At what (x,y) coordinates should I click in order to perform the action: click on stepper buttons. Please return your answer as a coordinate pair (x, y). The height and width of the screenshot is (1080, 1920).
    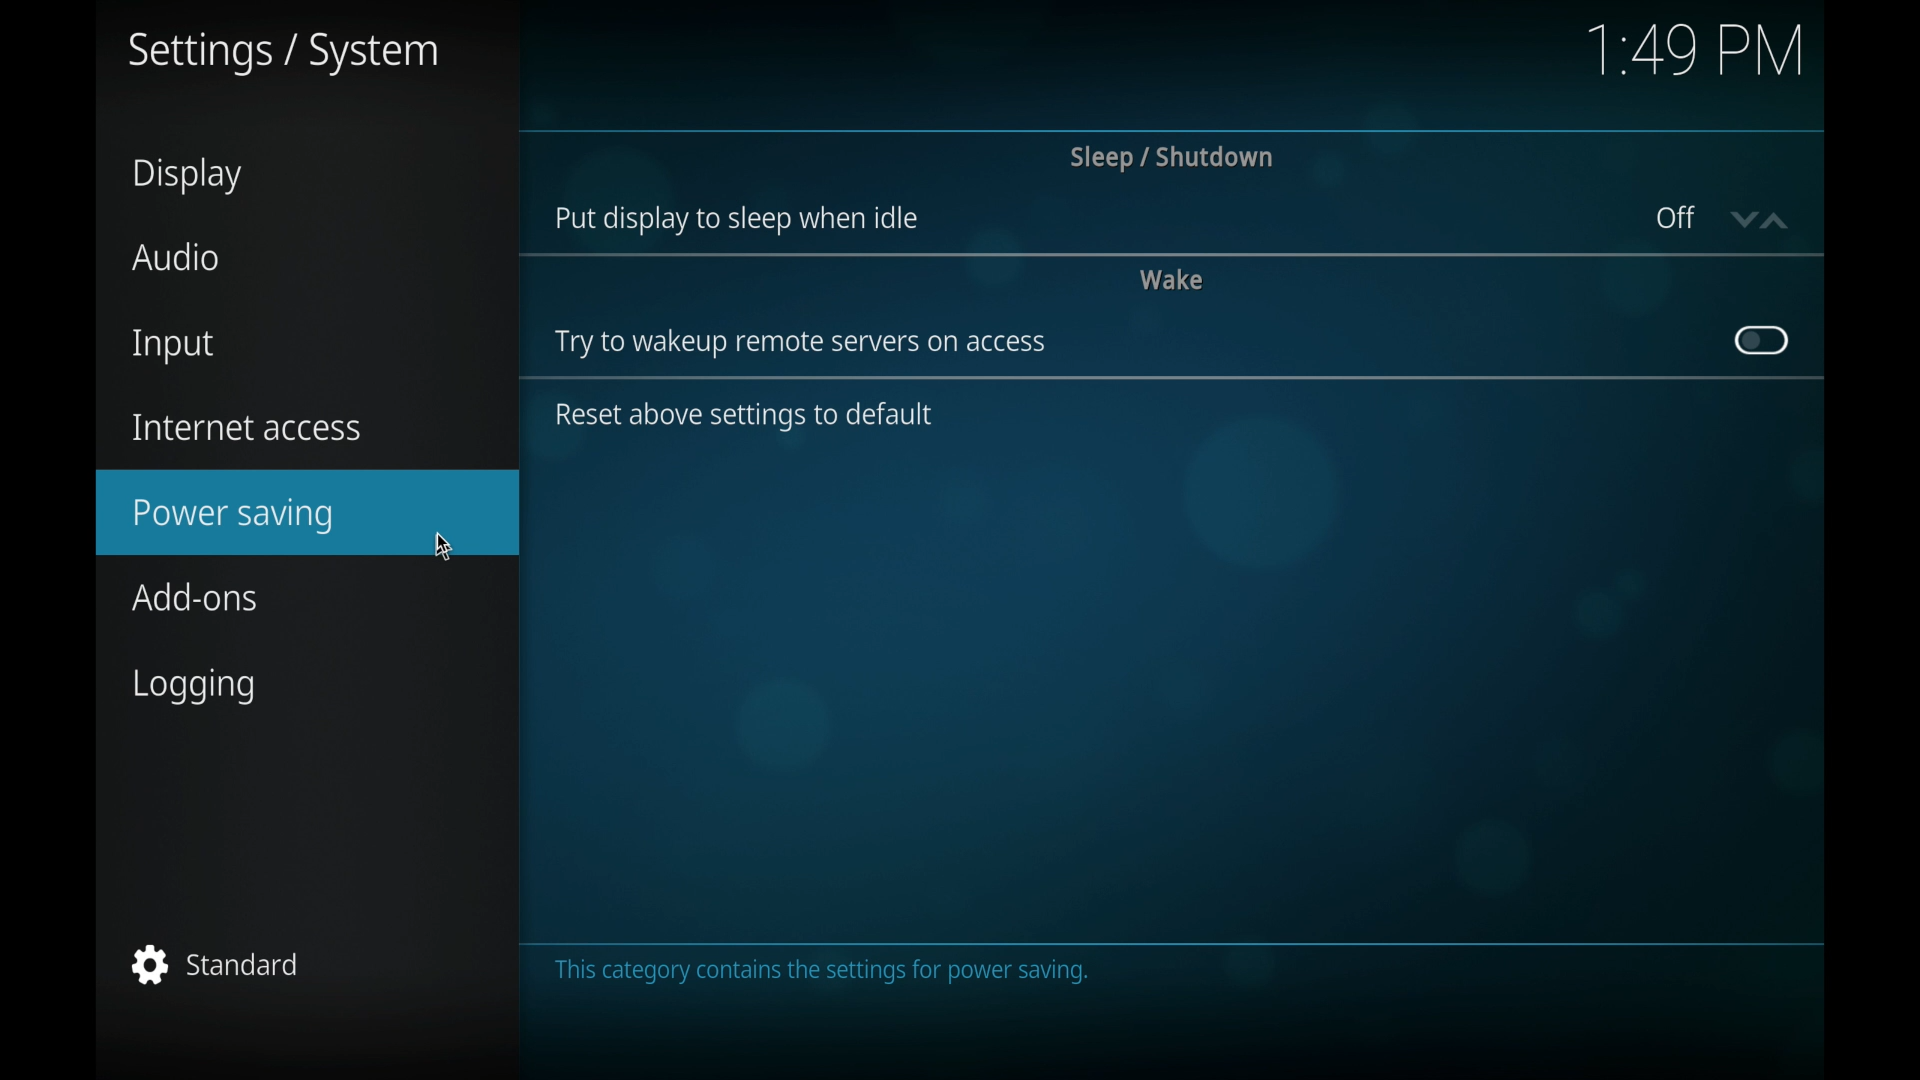
    Looking at the image, I should click on (1758, 219).